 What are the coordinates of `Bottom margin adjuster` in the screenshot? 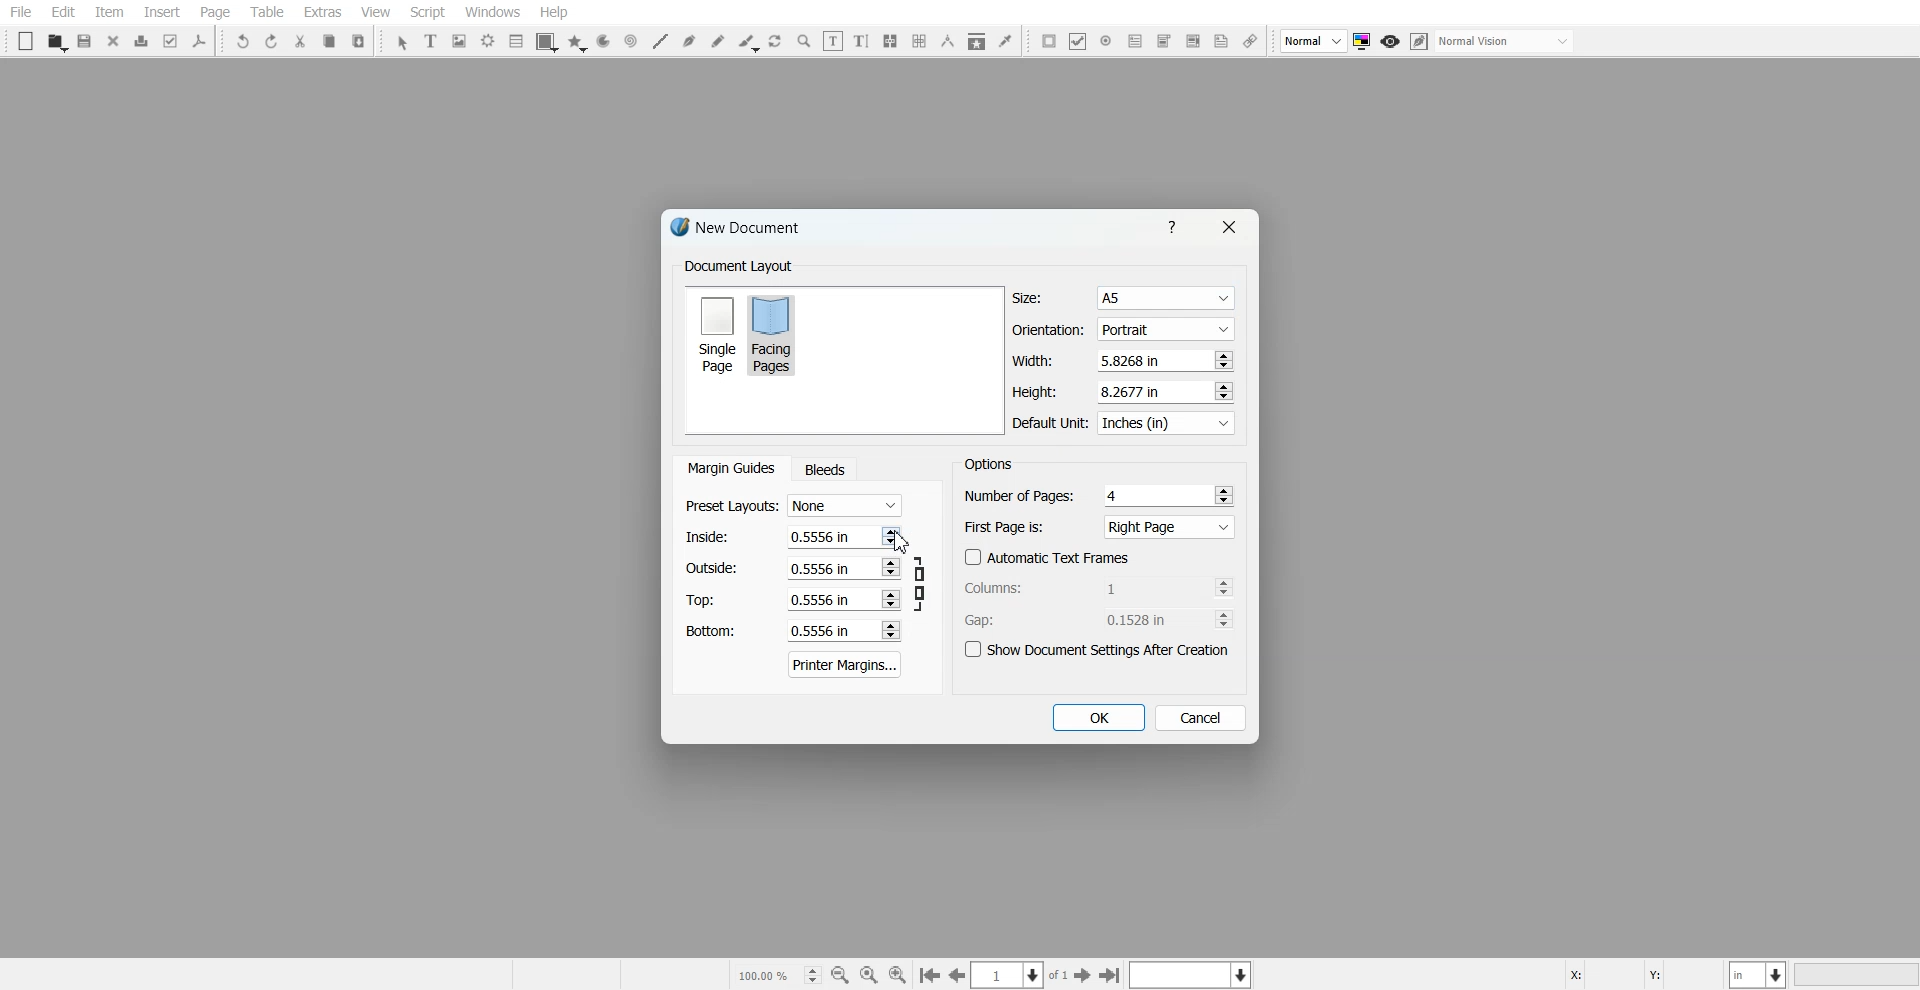 It's located at (791, 631).